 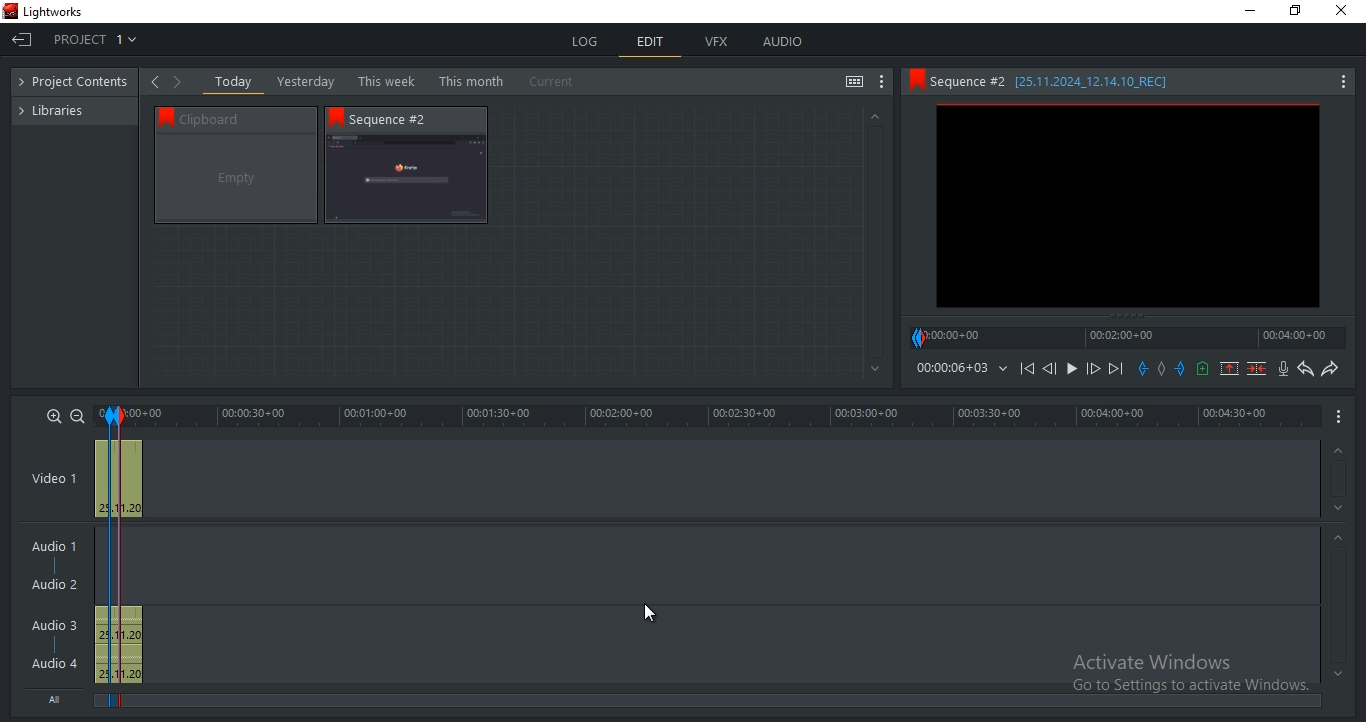 What do you see at coordinates (1341, 511) in the screenshot?
I see `Greyed out down arrow` at bounding box center [1341, 511].